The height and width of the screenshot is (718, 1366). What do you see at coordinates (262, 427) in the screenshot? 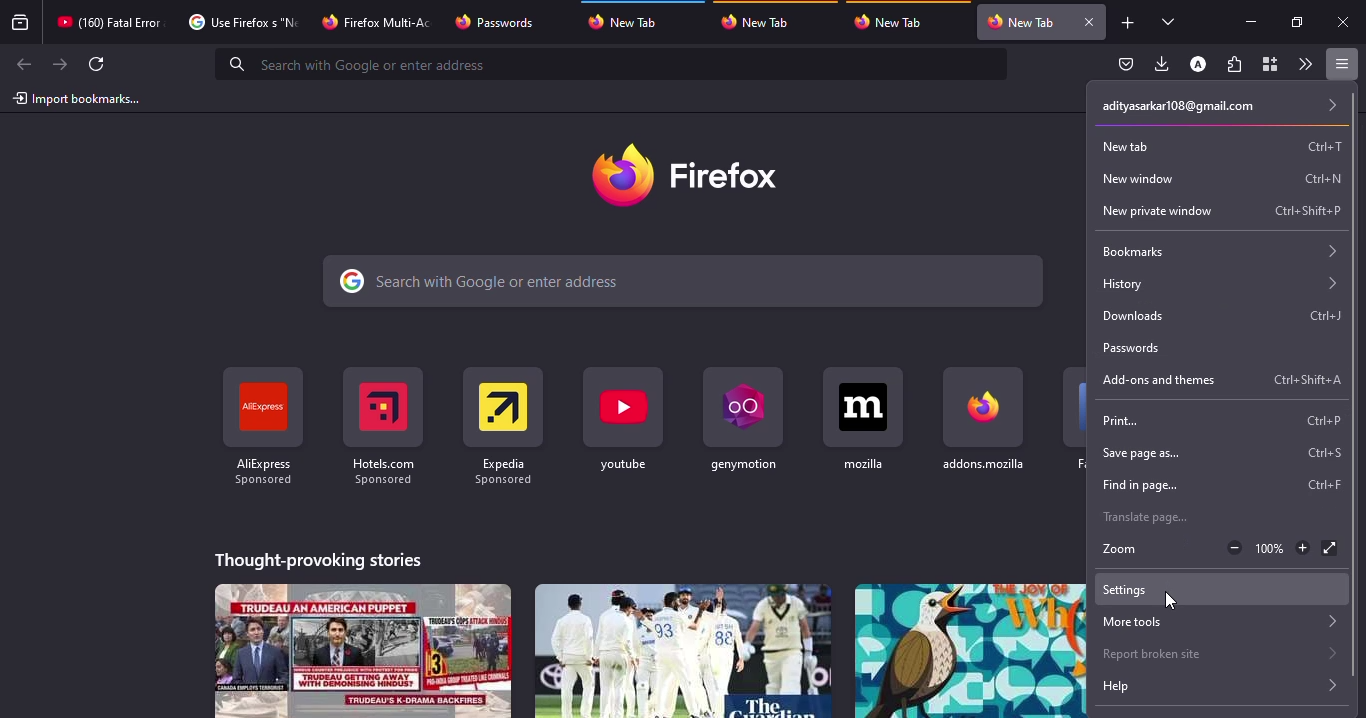
I see `shortcut` at bounding box center [262, 427].